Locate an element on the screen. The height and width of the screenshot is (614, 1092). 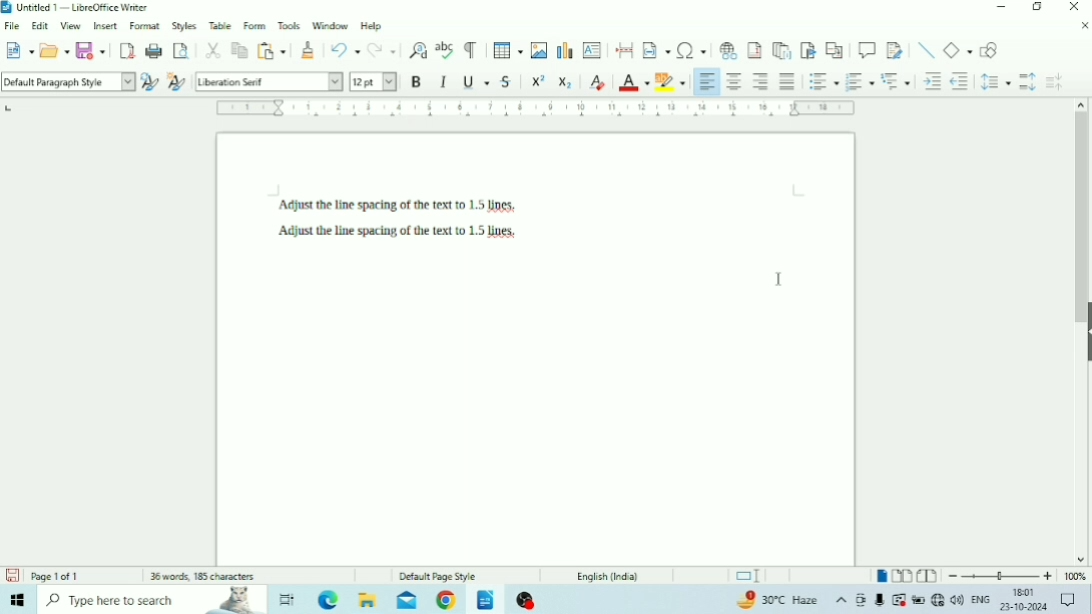
Character Highlighting Color is located at coordinates (670, 81).